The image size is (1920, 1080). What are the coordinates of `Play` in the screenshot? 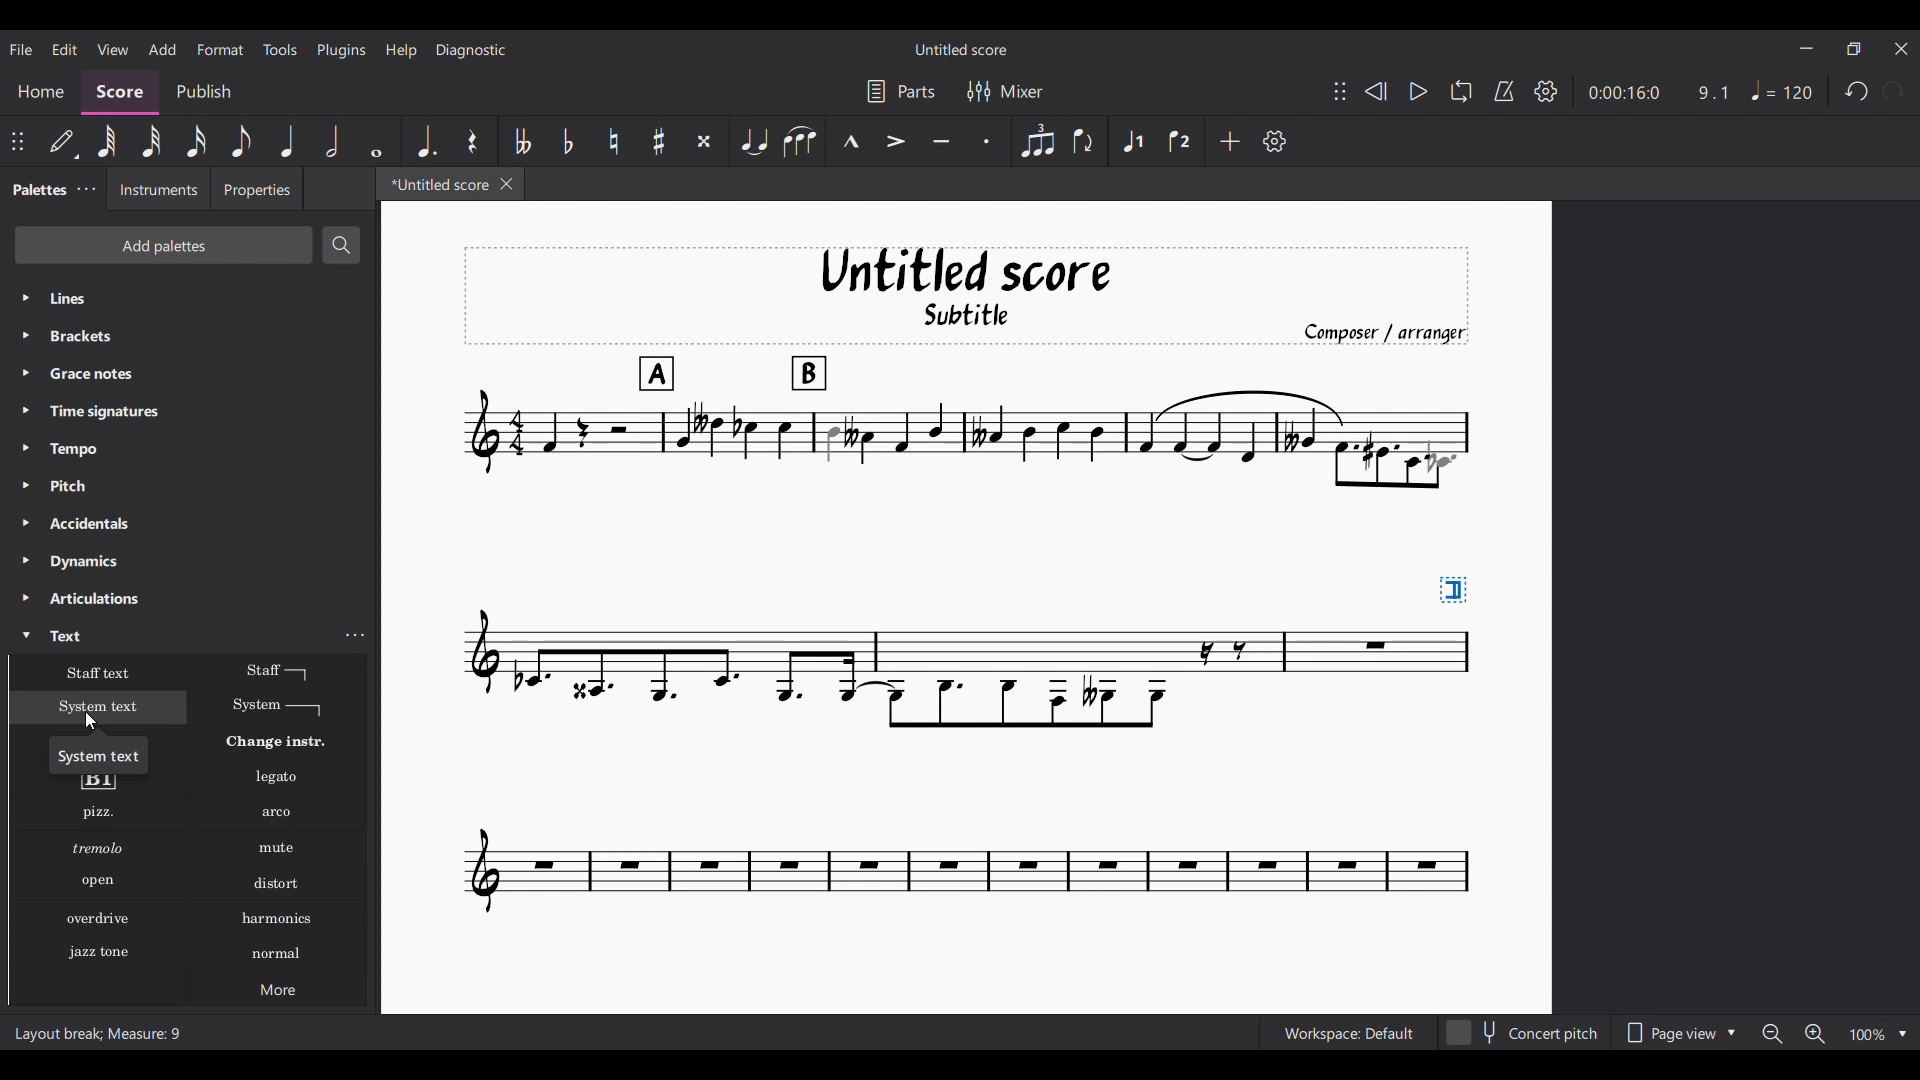 It's located at (1418, 91).